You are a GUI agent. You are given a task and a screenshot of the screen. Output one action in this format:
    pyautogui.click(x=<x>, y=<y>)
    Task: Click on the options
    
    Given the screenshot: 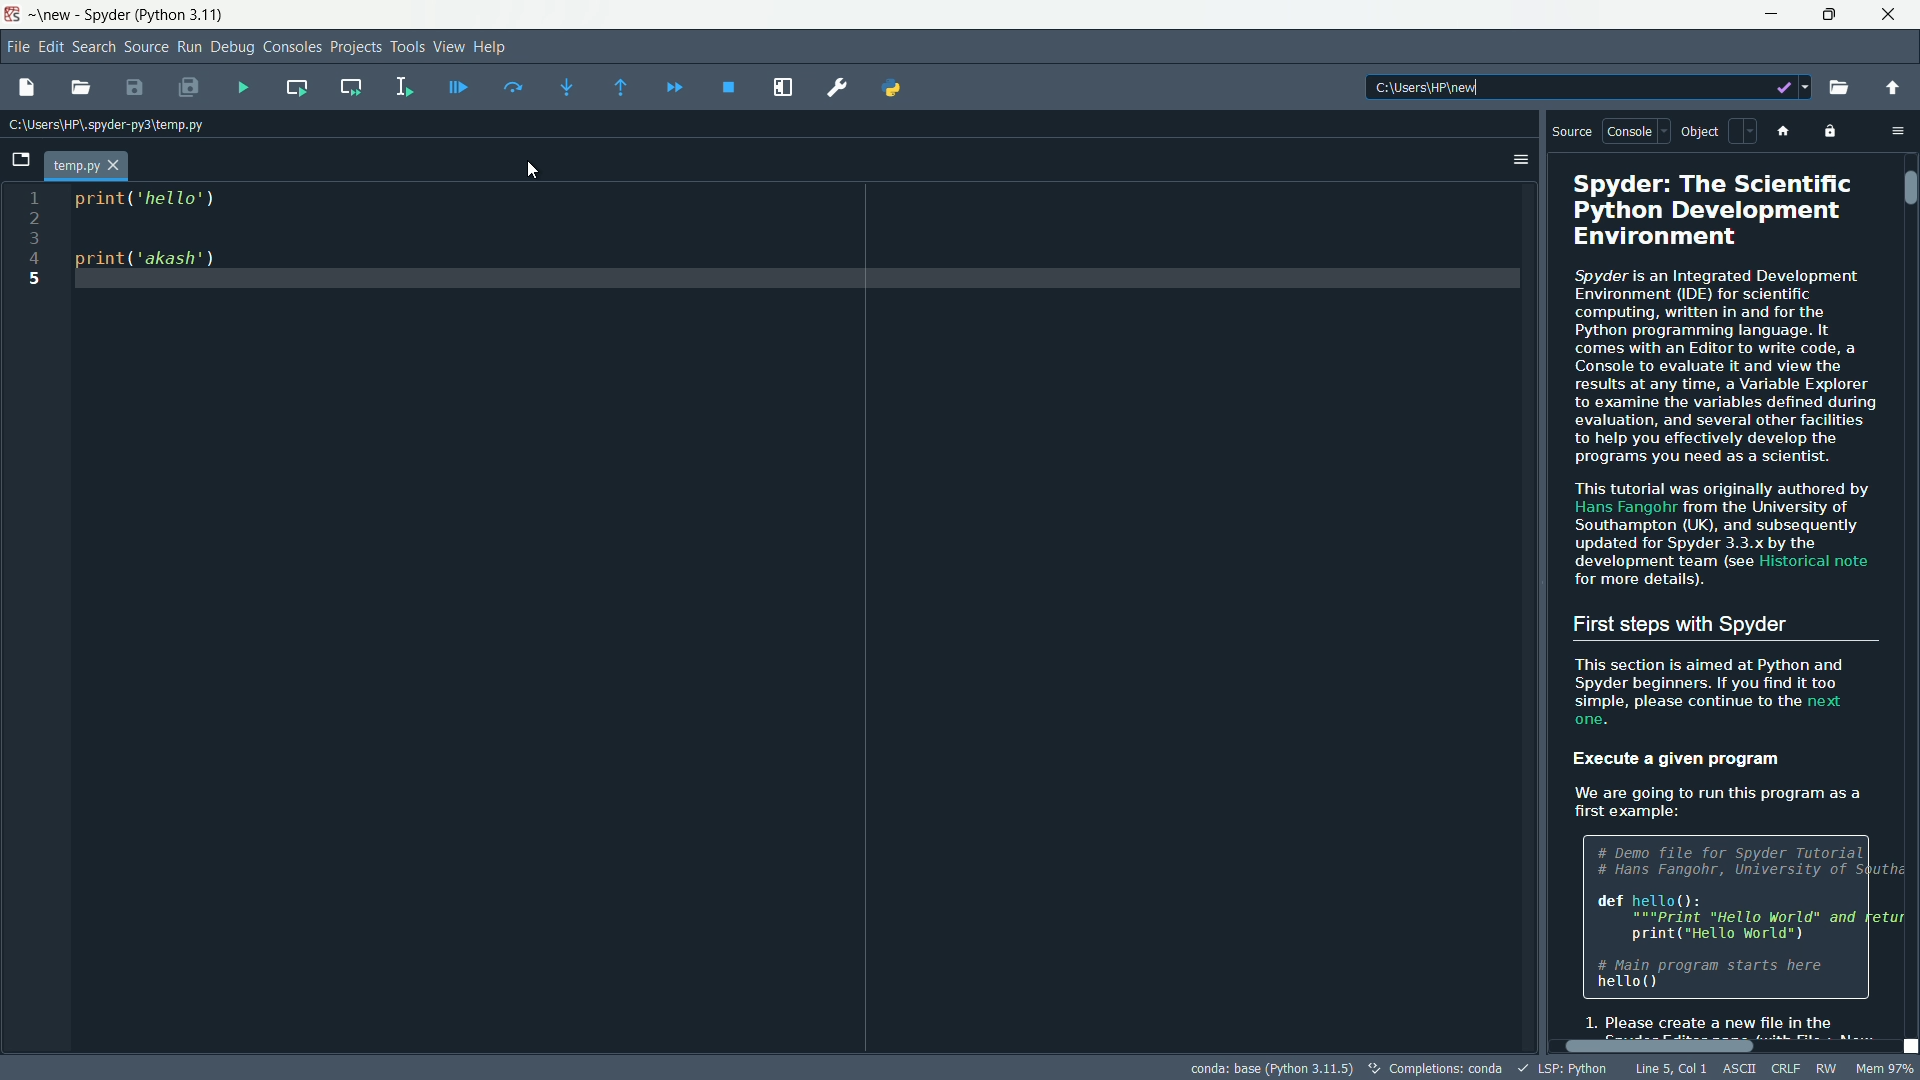 What is the action you would take?
    pyautogui.click(x=1898, y=131)
    